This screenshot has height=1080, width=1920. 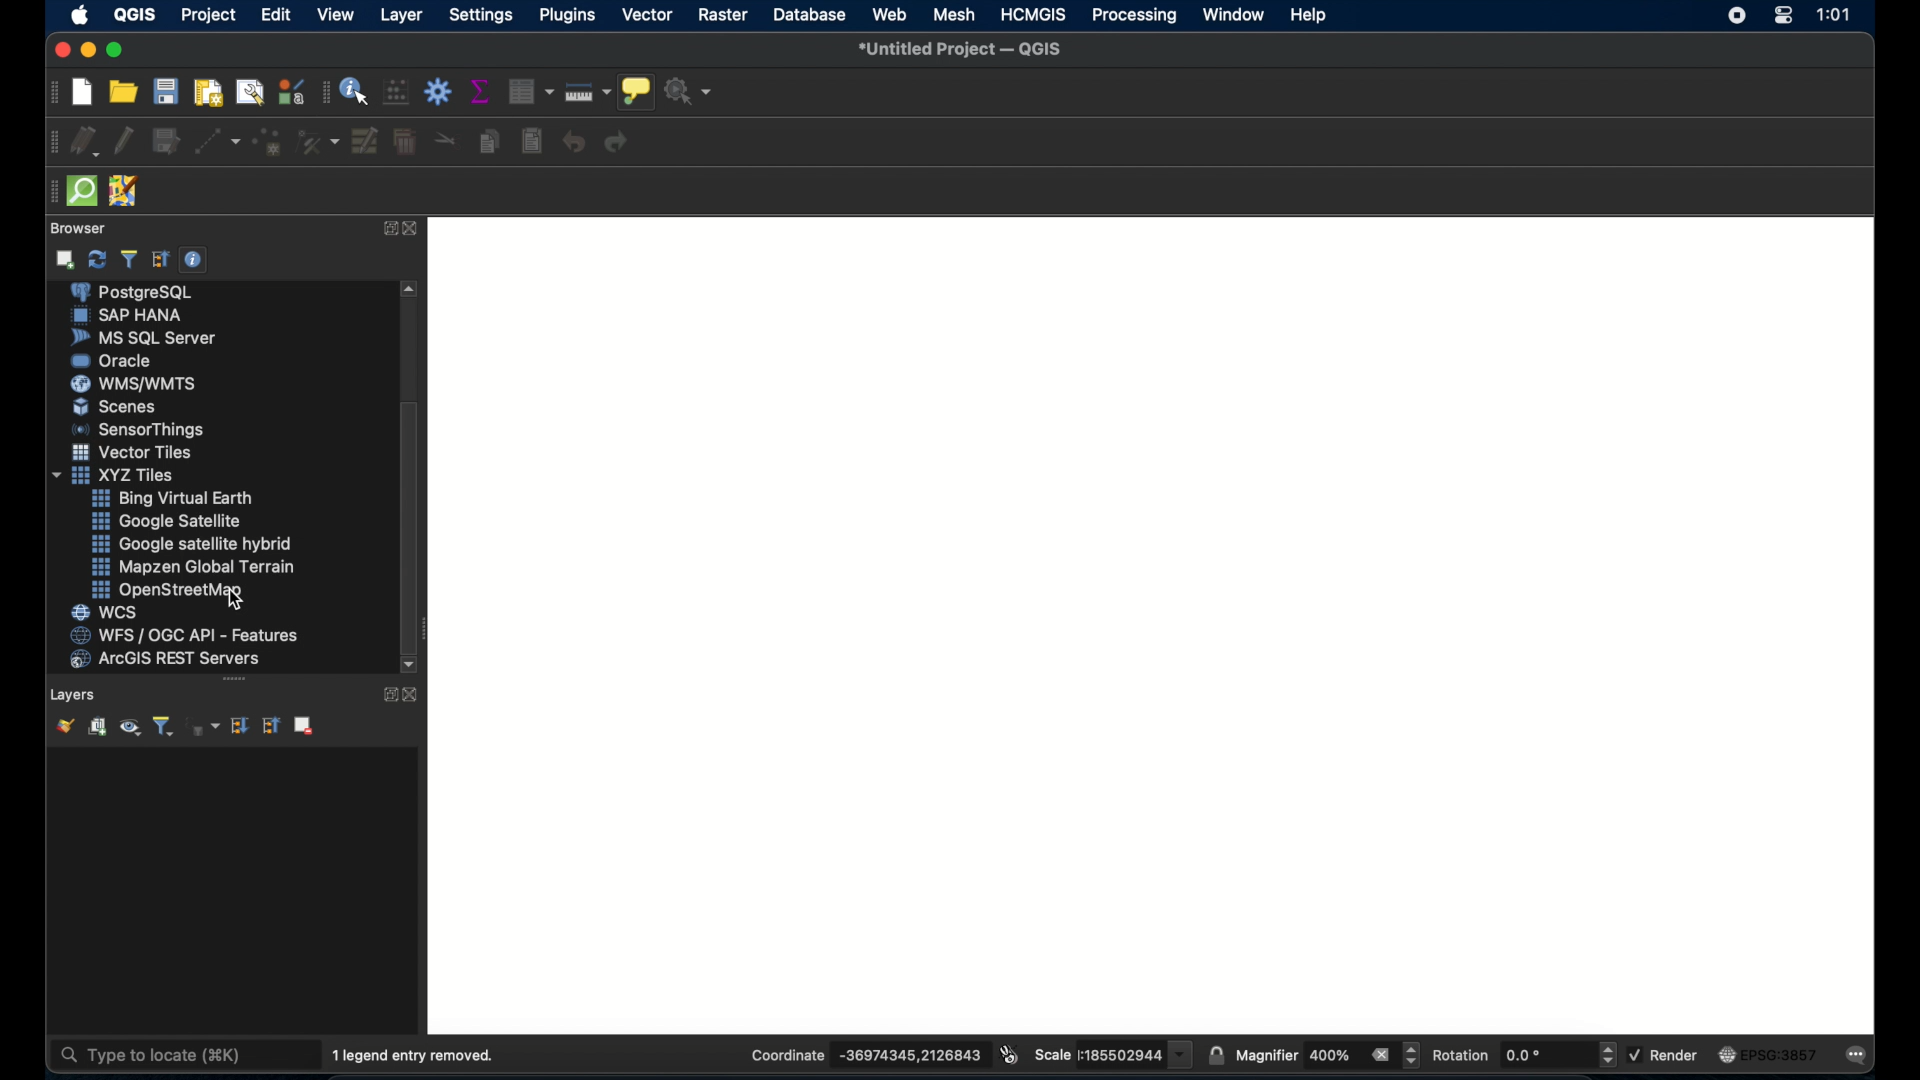 I want to click on no action selected, so click(x=690, y=94).